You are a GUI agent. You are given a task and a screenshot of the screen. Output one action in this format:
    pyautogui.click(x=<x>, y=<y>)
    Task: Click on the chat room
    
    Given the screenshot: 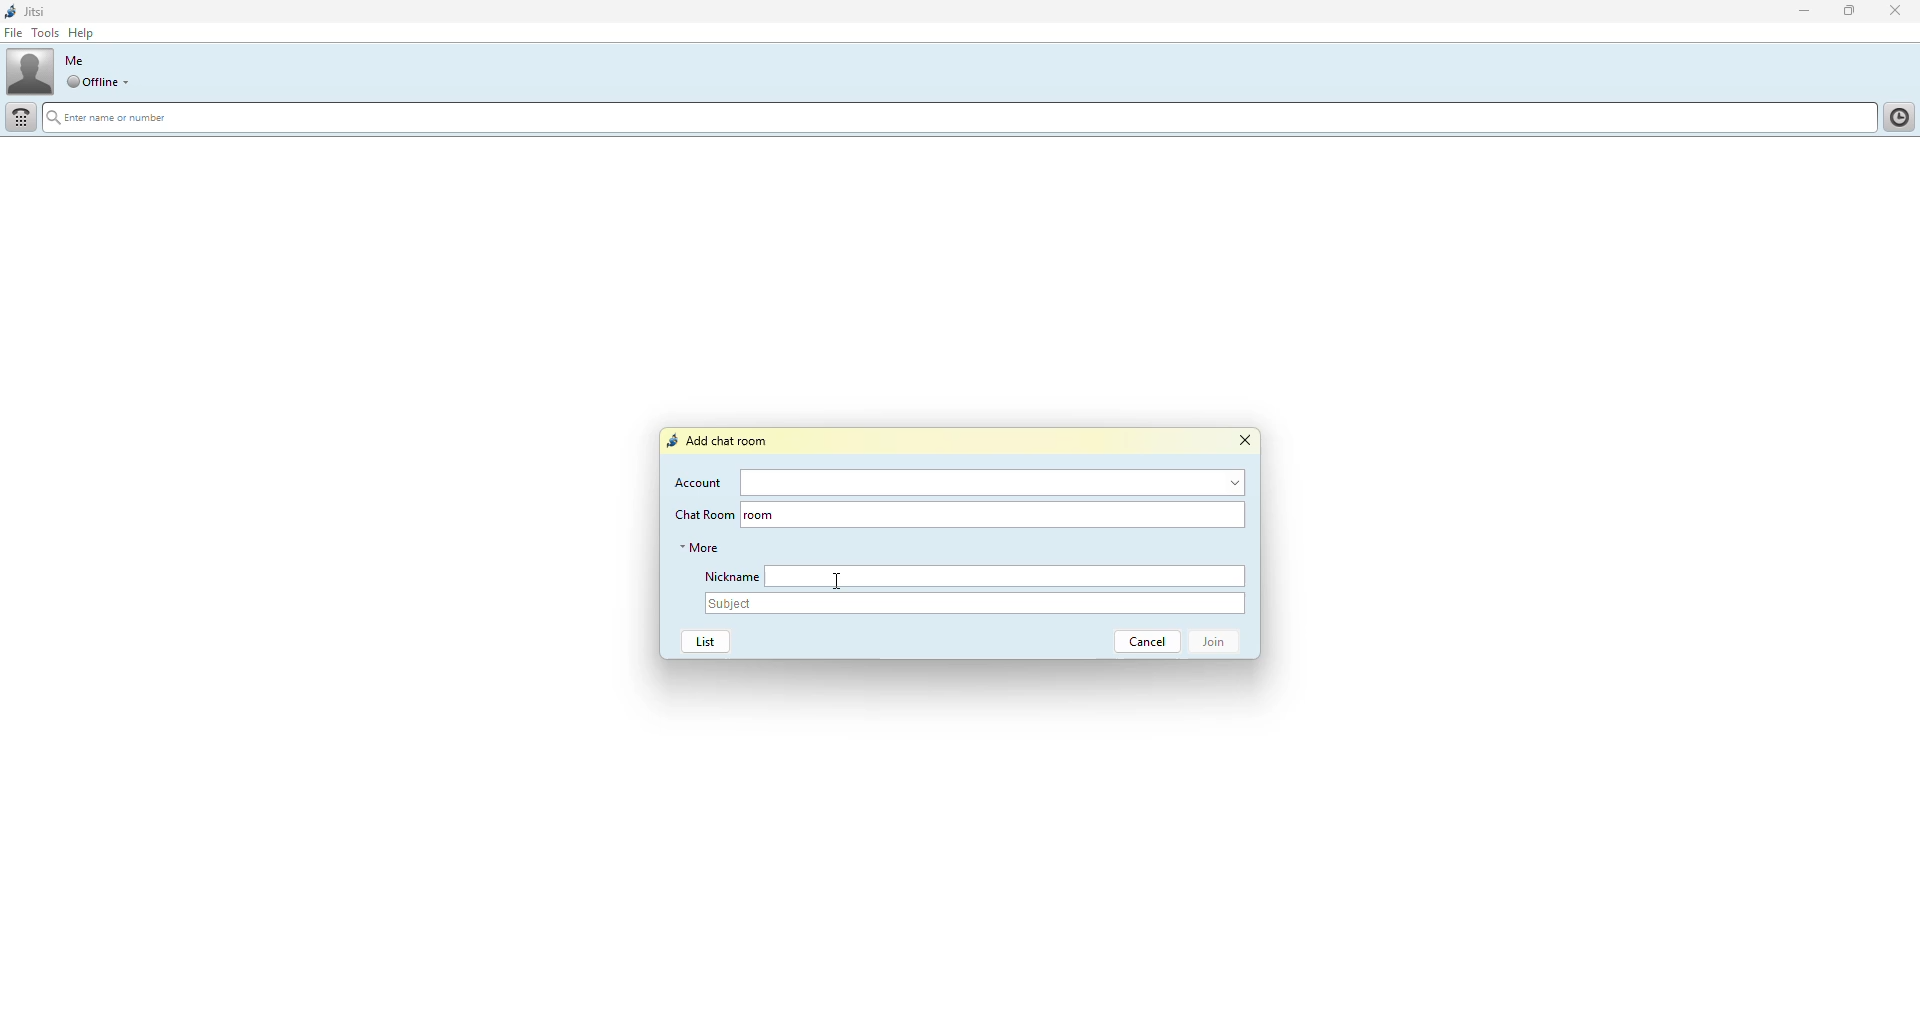 What is the action you would take?
    pyautogui.click(x=702, y=514)
    